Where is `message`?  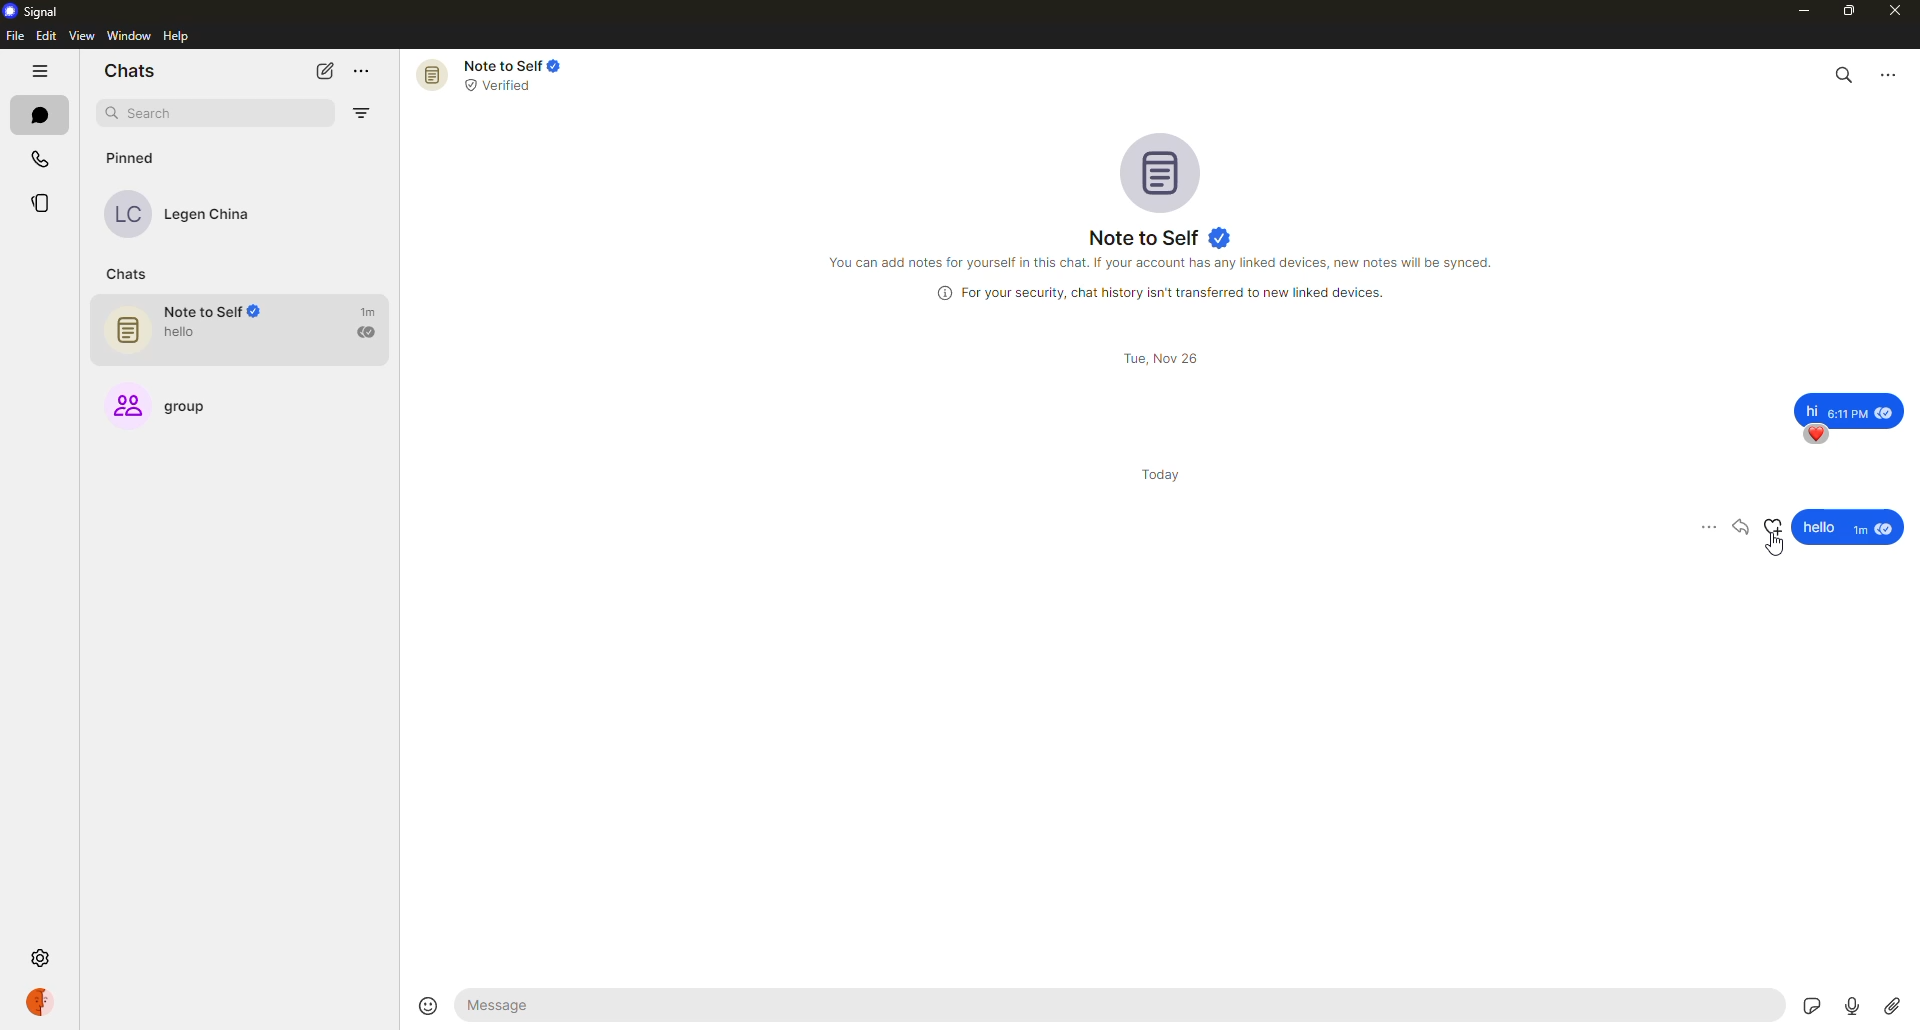 message is located at coordinates (1851, 407).